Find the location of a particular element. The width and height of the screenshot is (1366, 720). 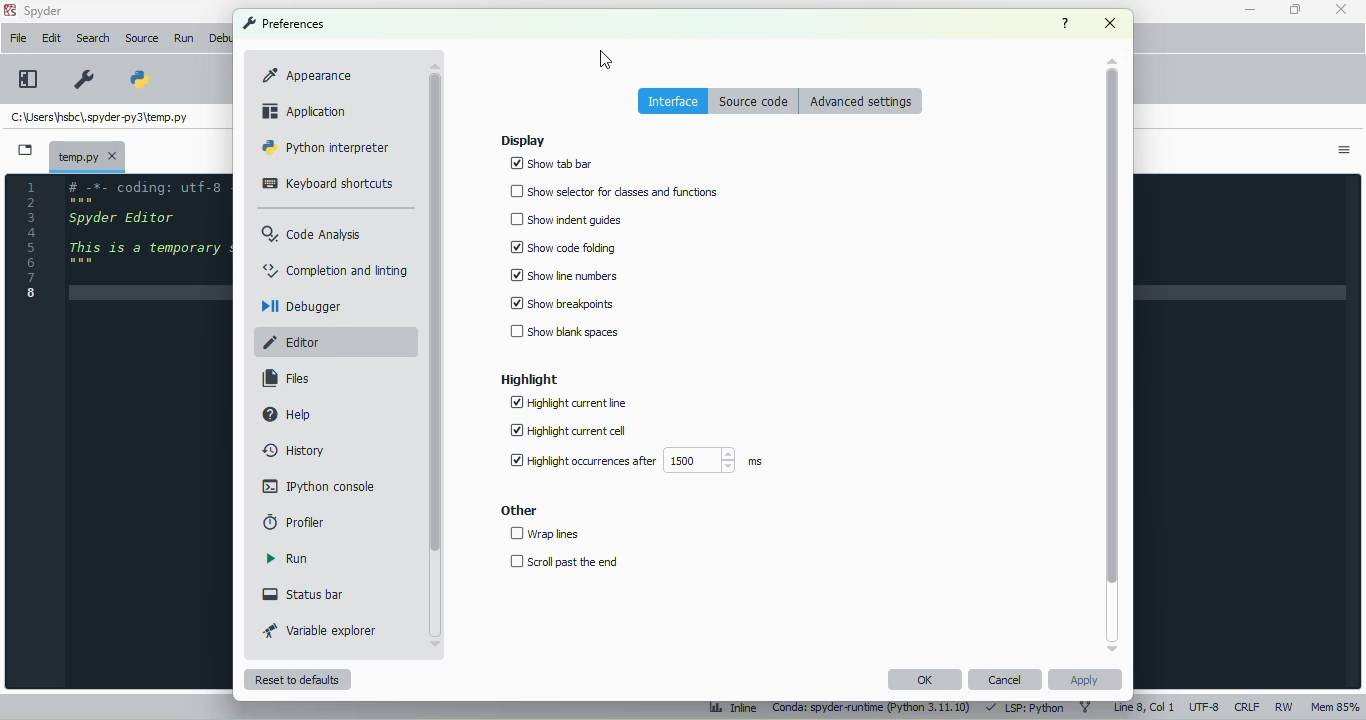

spyder is located at coordinates (44, 11).